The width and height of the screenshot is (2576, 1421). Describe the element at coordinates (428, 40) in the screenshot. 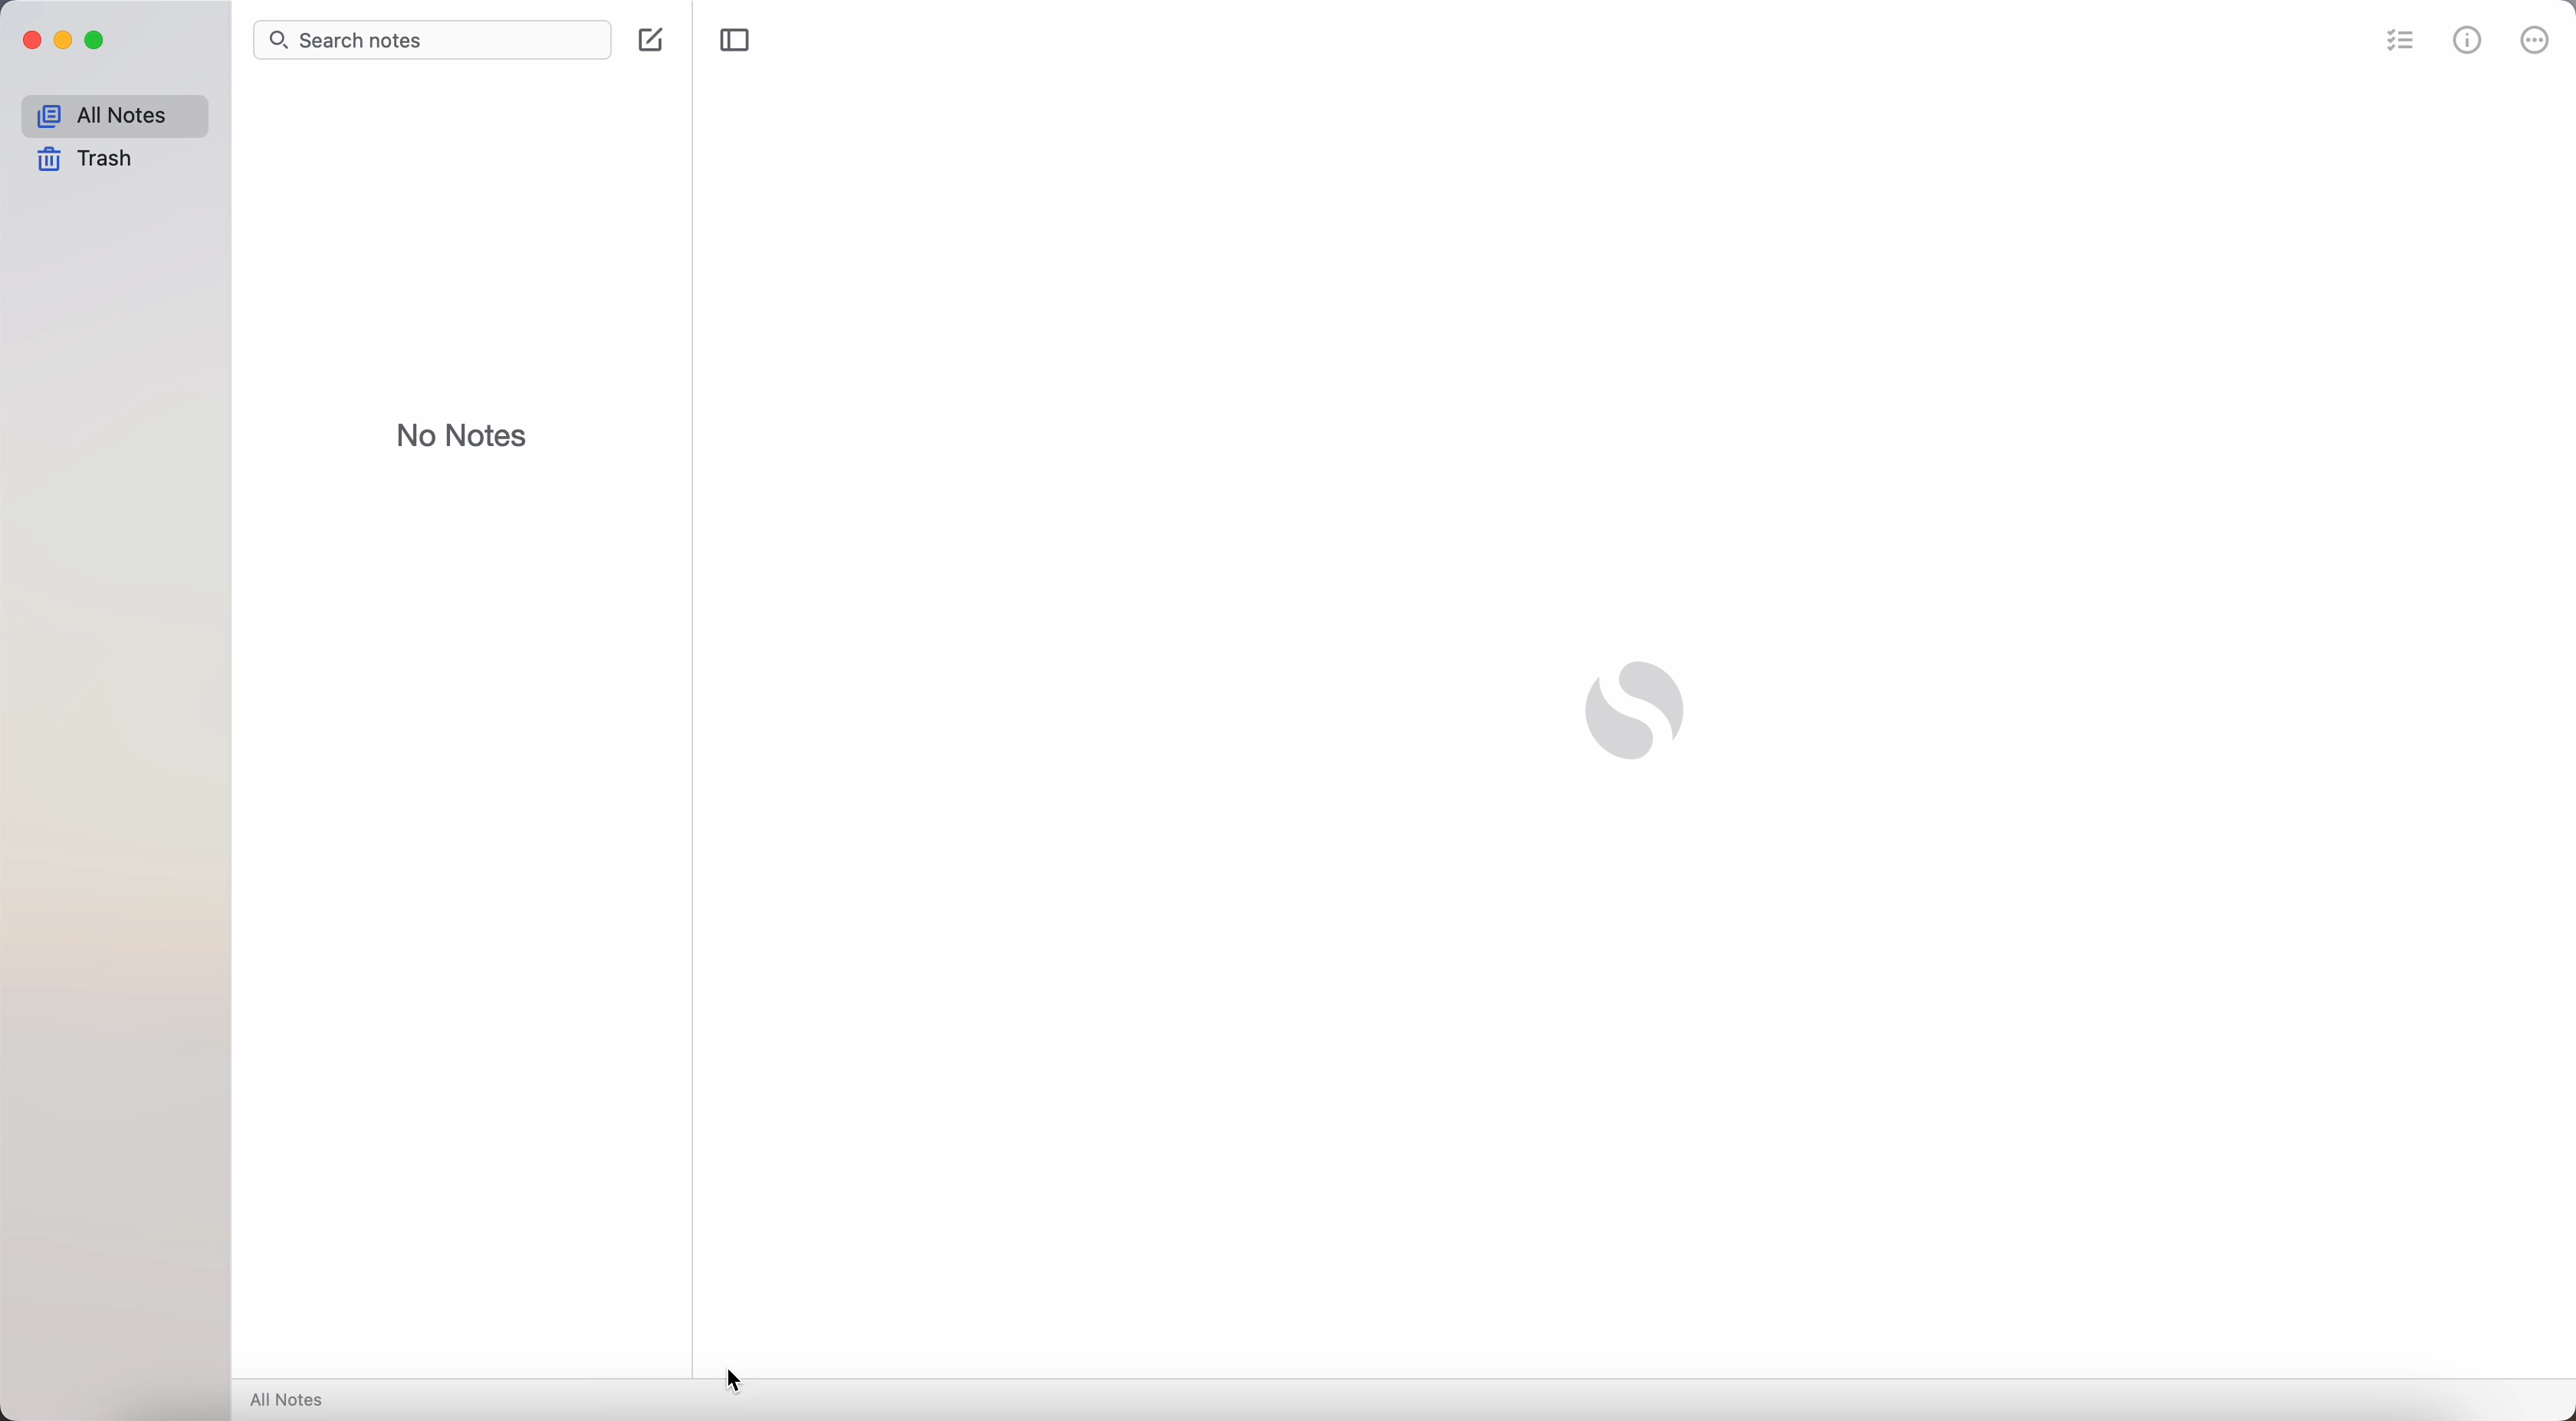

I see `search bar` at that location.